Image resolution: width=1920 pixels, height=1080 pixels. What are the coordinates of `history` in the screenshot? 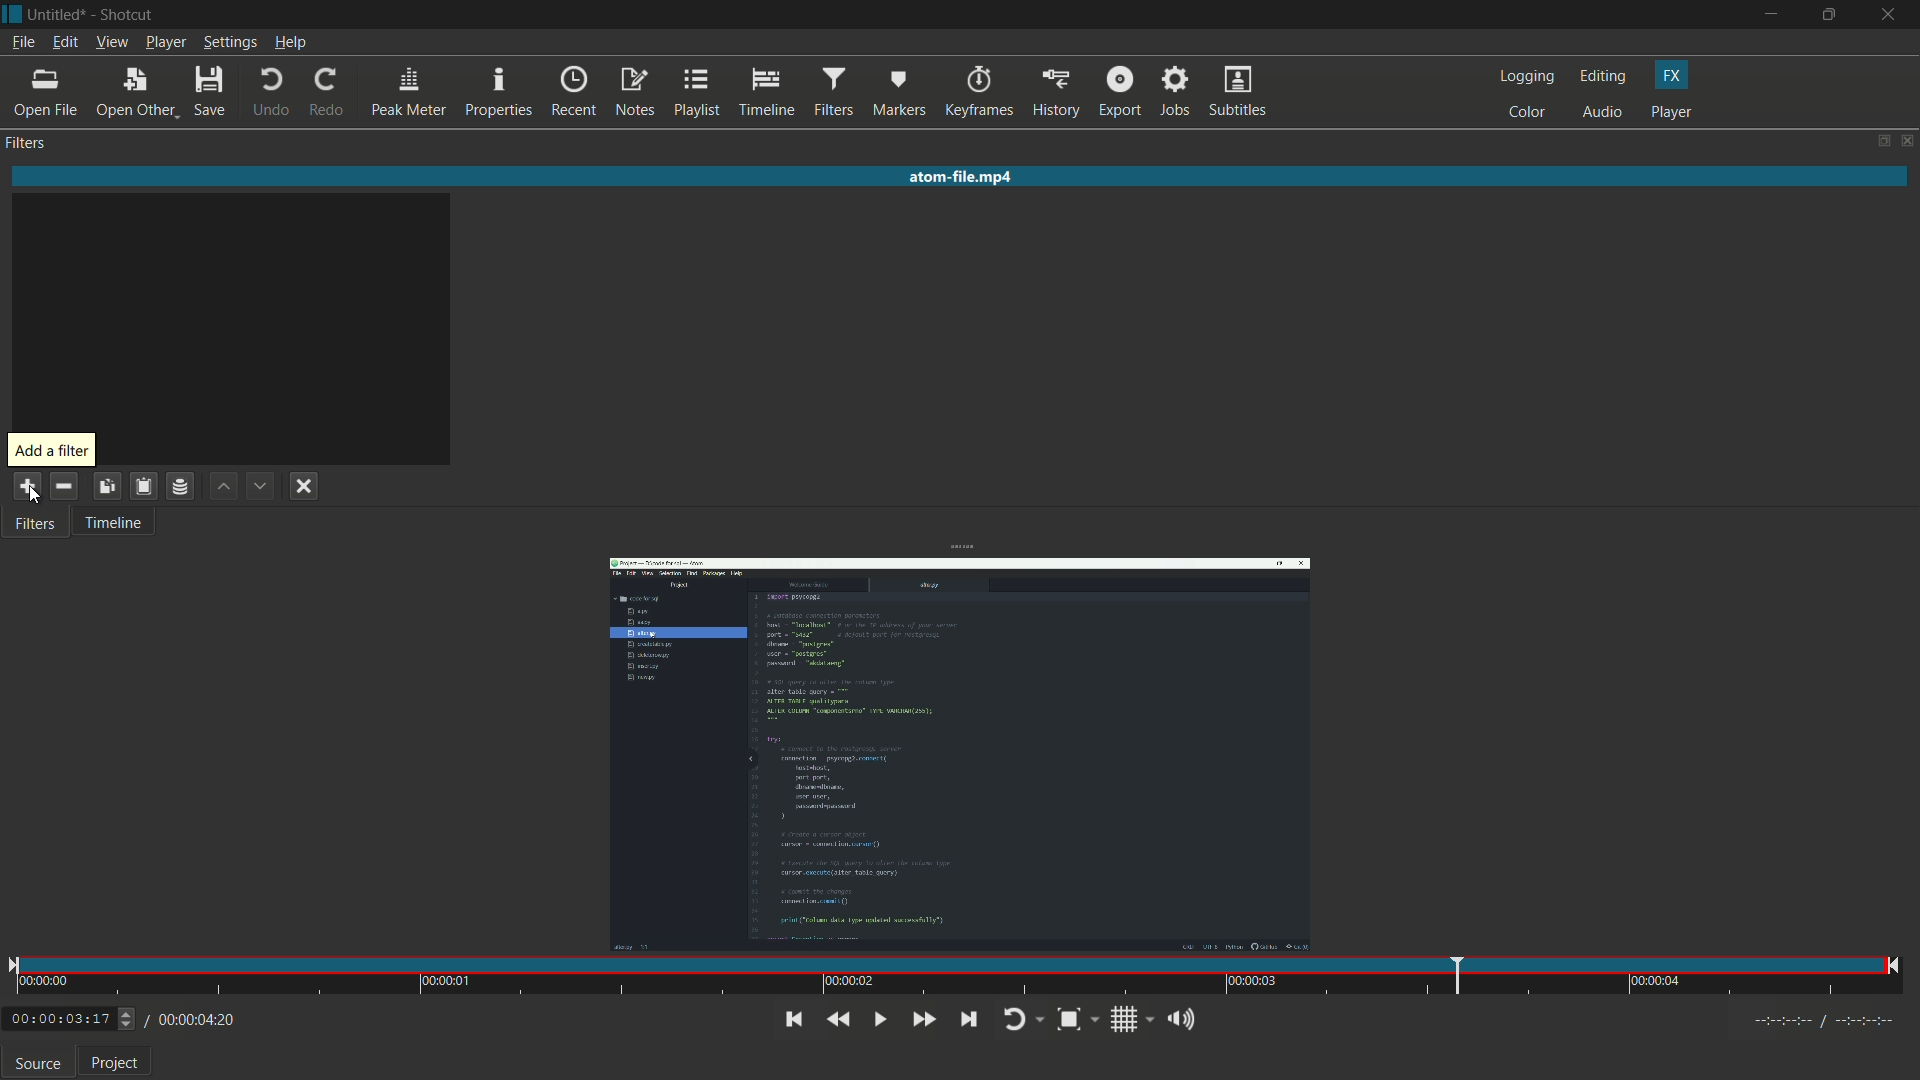 It's located at (1057, 90).